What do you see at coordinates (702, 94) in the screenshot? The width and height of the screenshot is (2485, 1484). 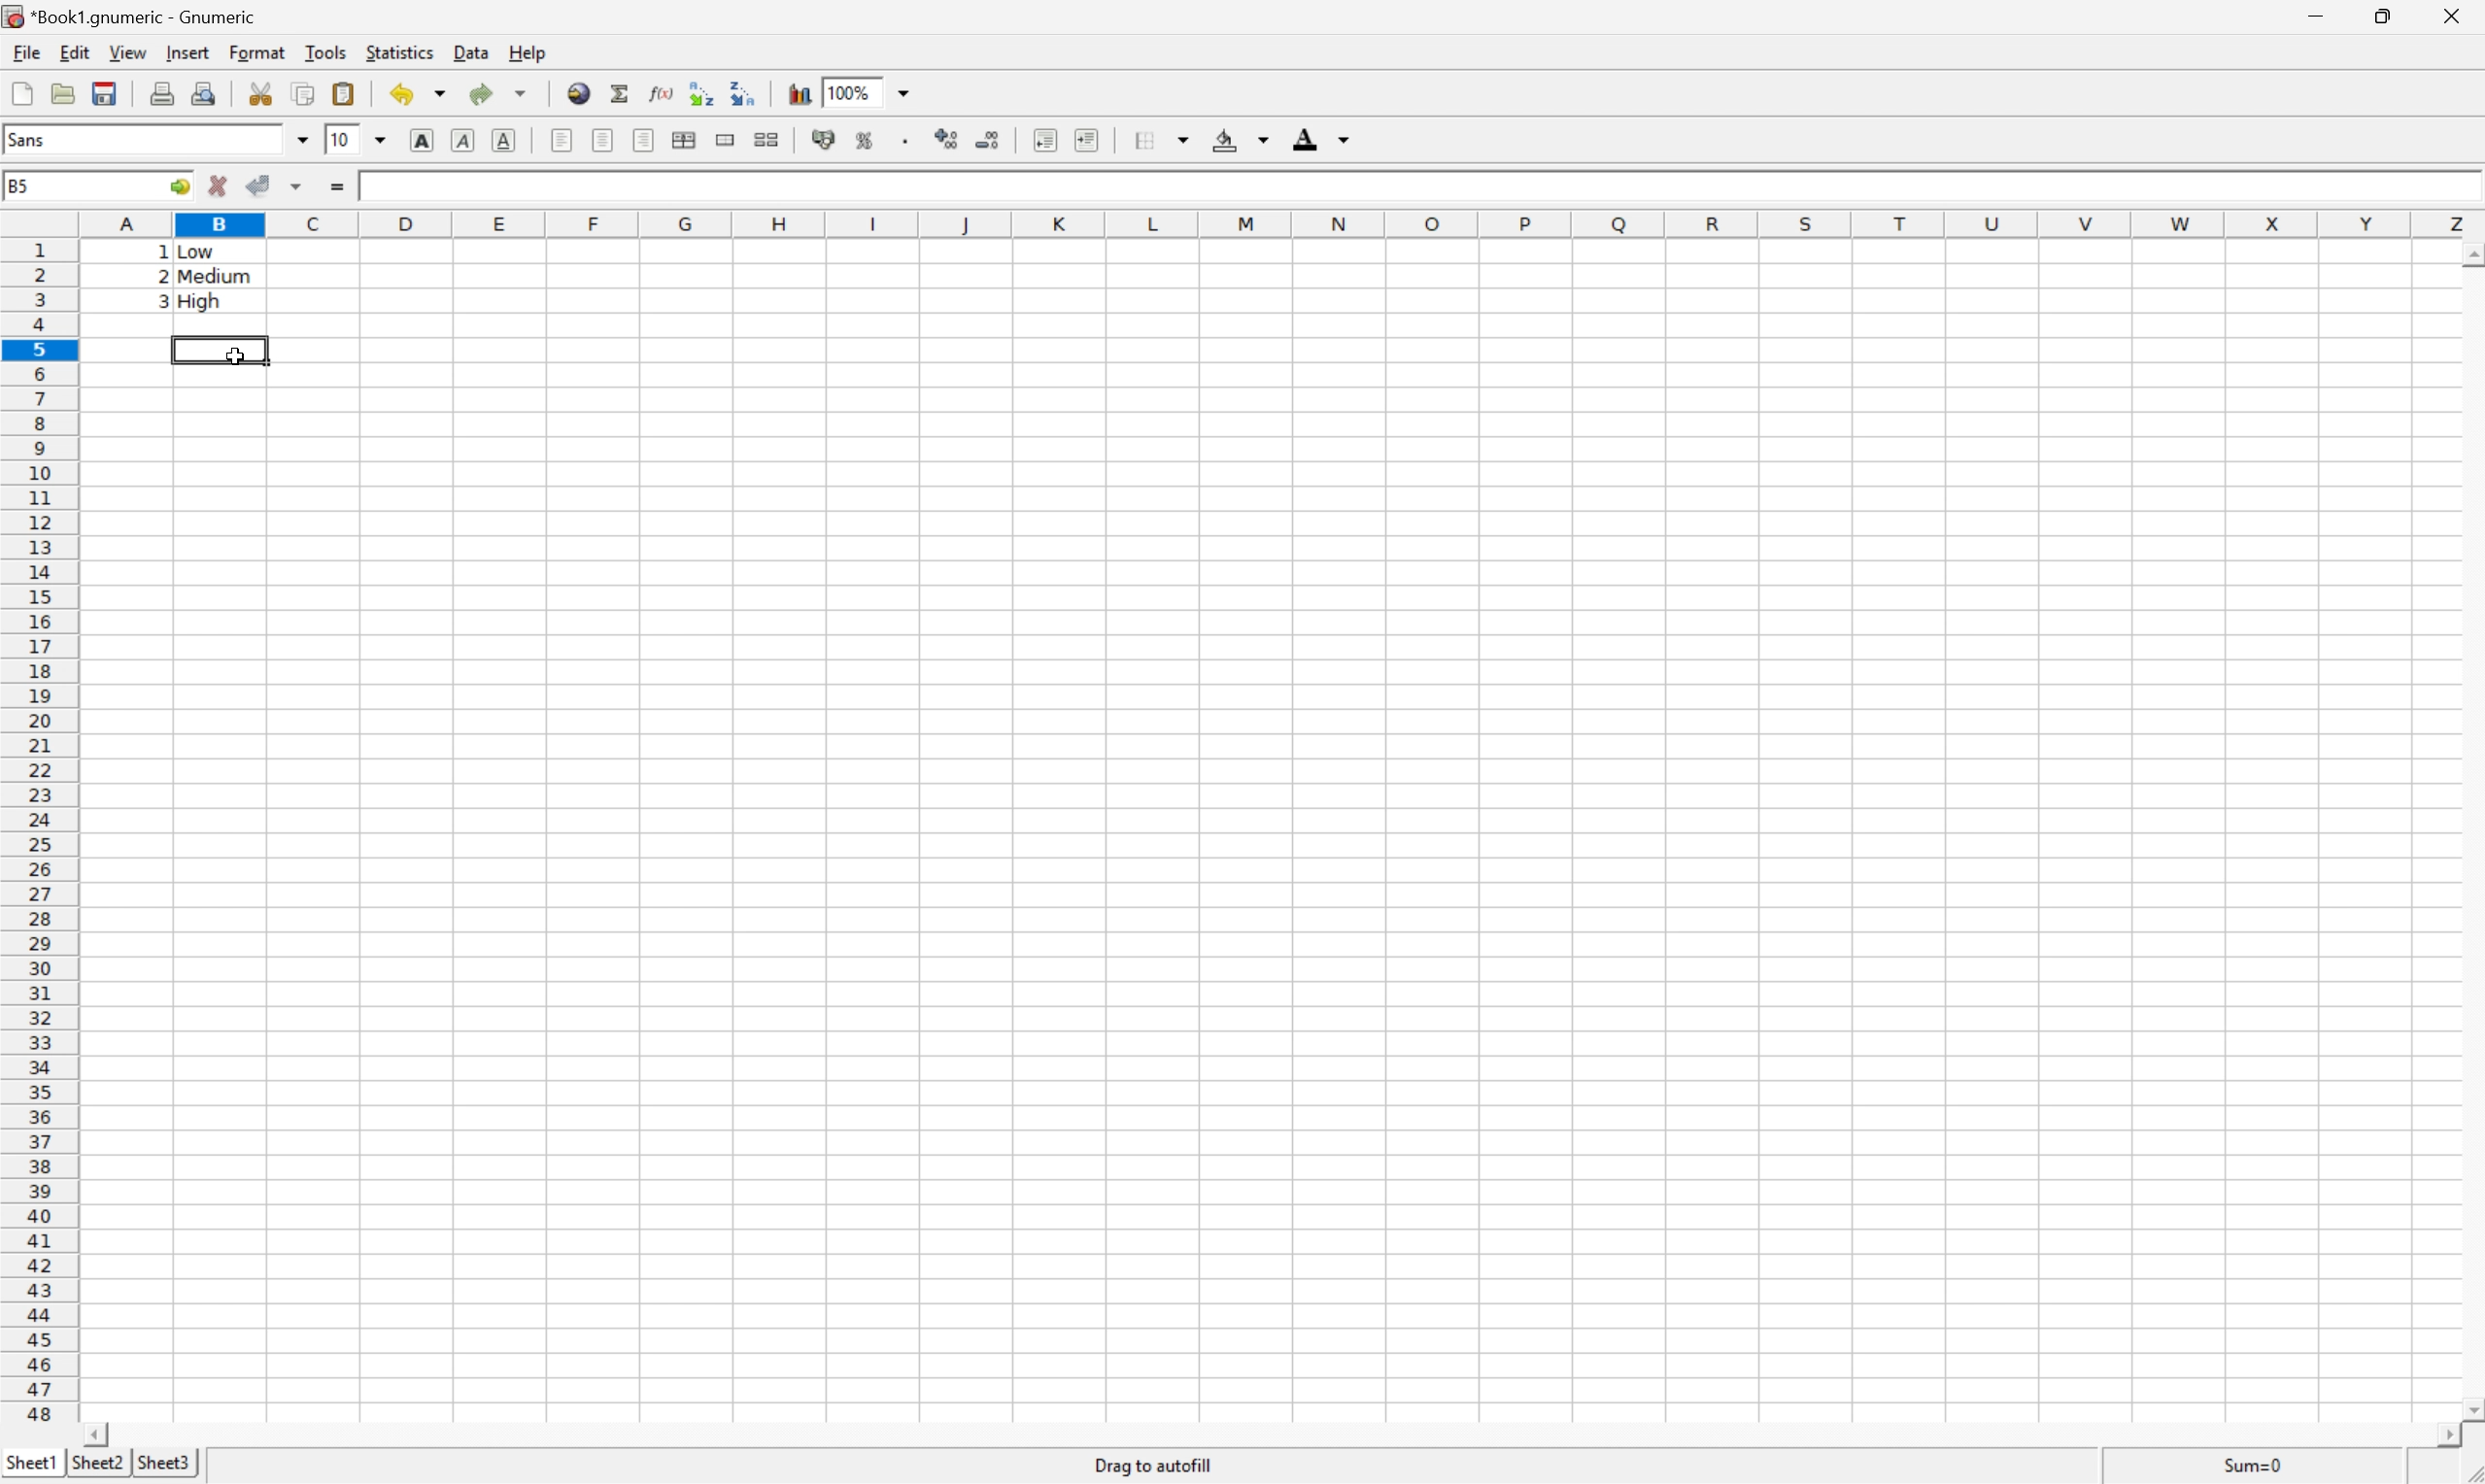 I see `Sort the selected region in ascending order based on the first column selected` at bounding box center [702, 94].